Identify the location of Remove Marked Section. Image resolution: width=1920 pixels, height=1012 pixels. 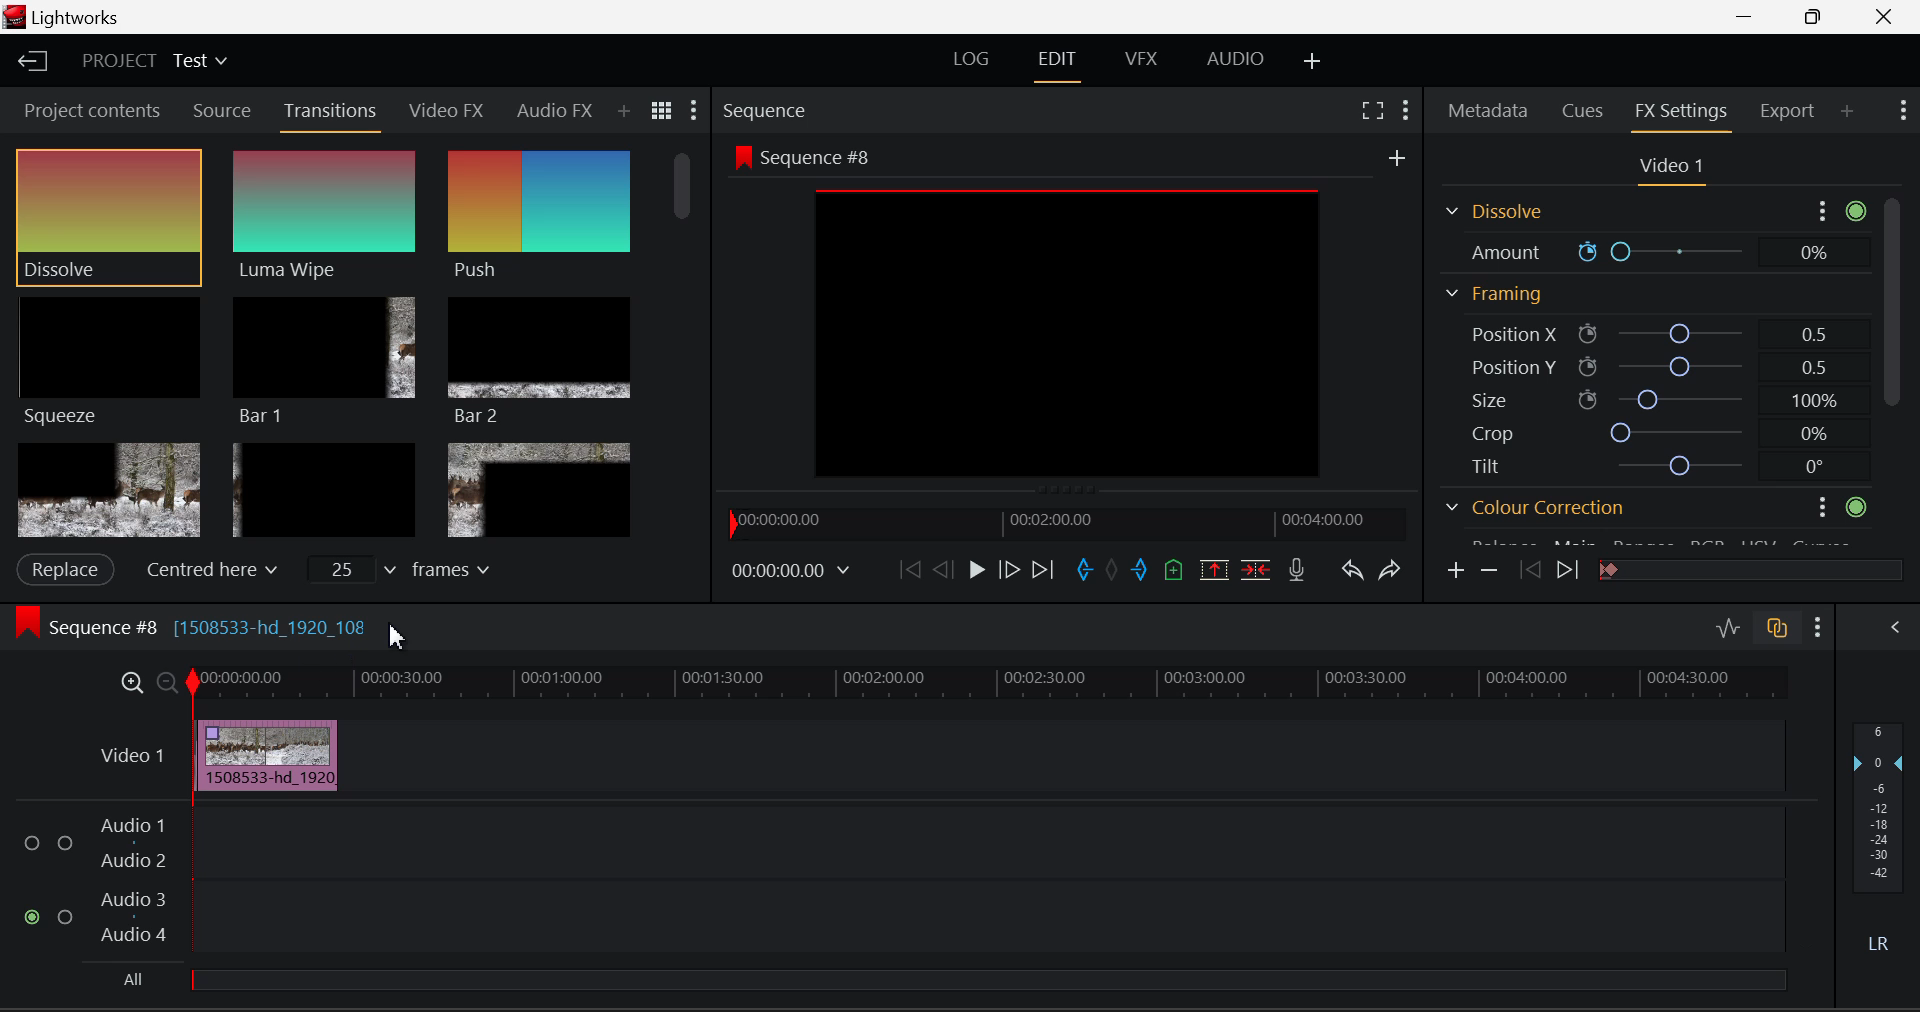
(1213, 570).